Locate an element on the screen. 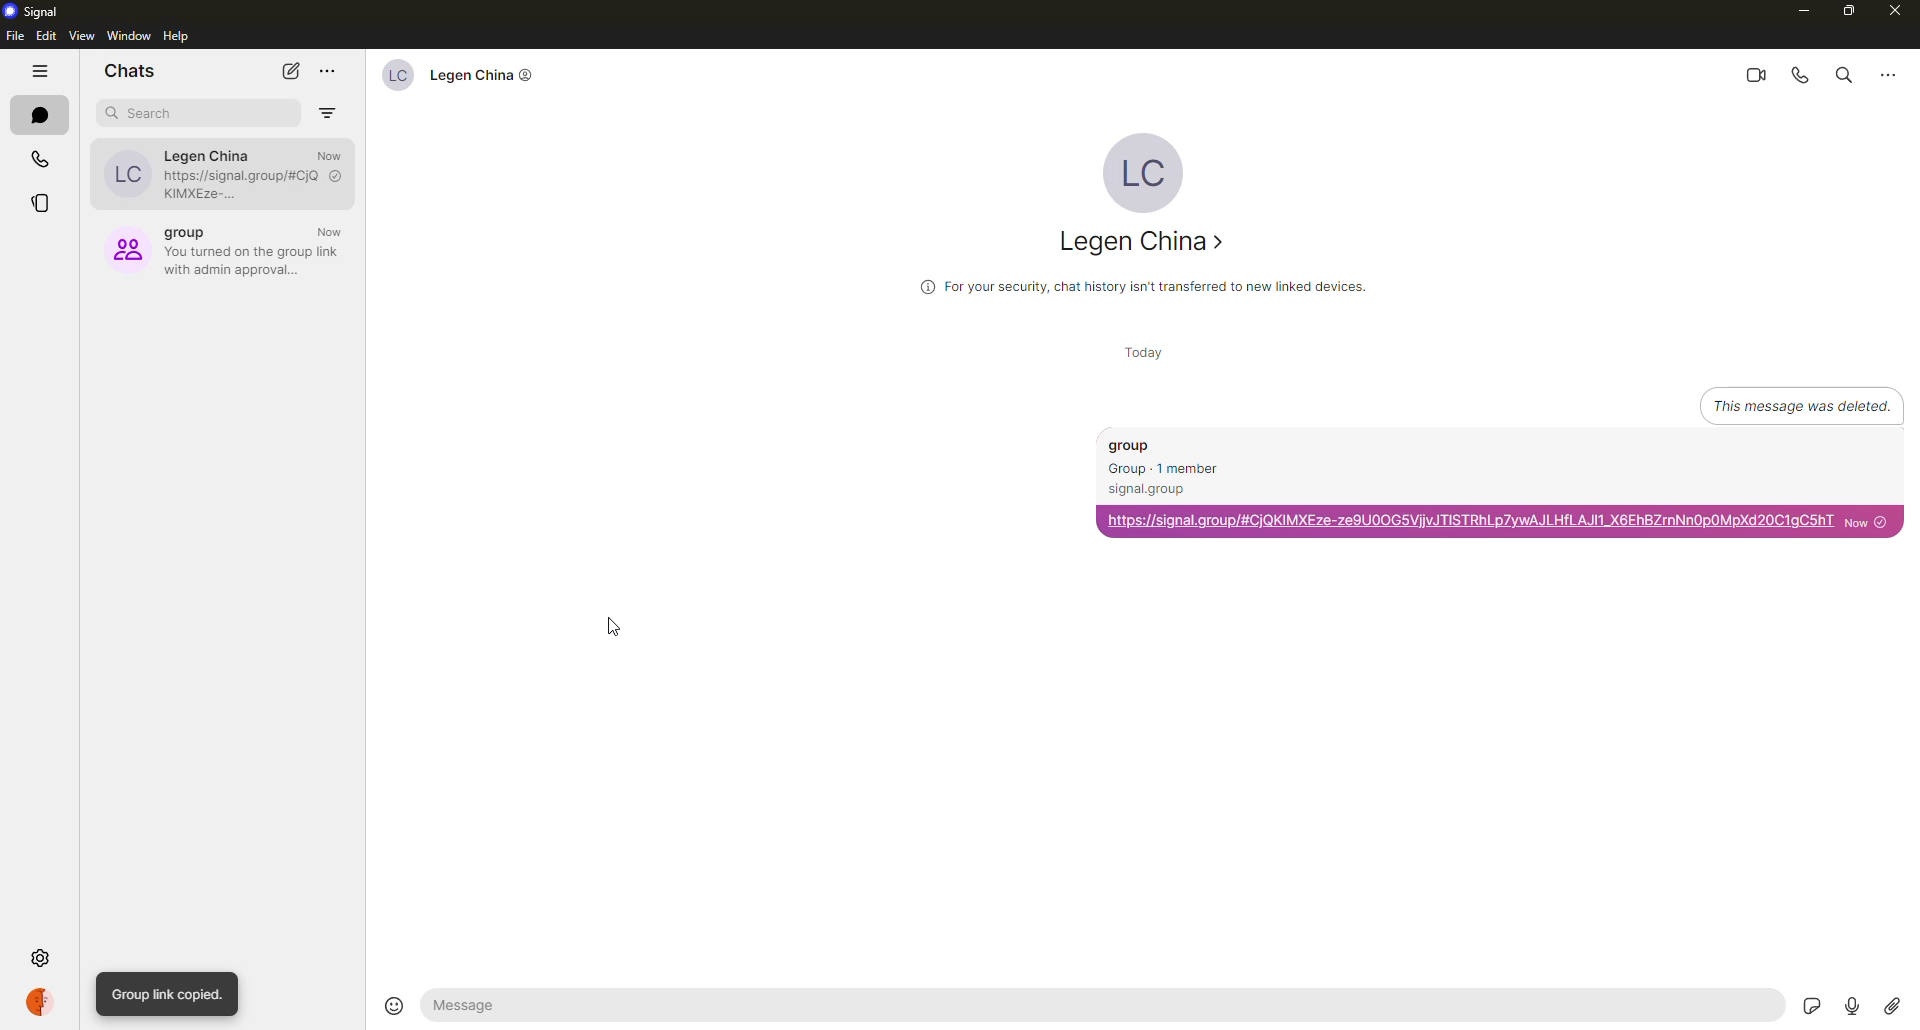  hide tabs is located at coordinates (42, 73).